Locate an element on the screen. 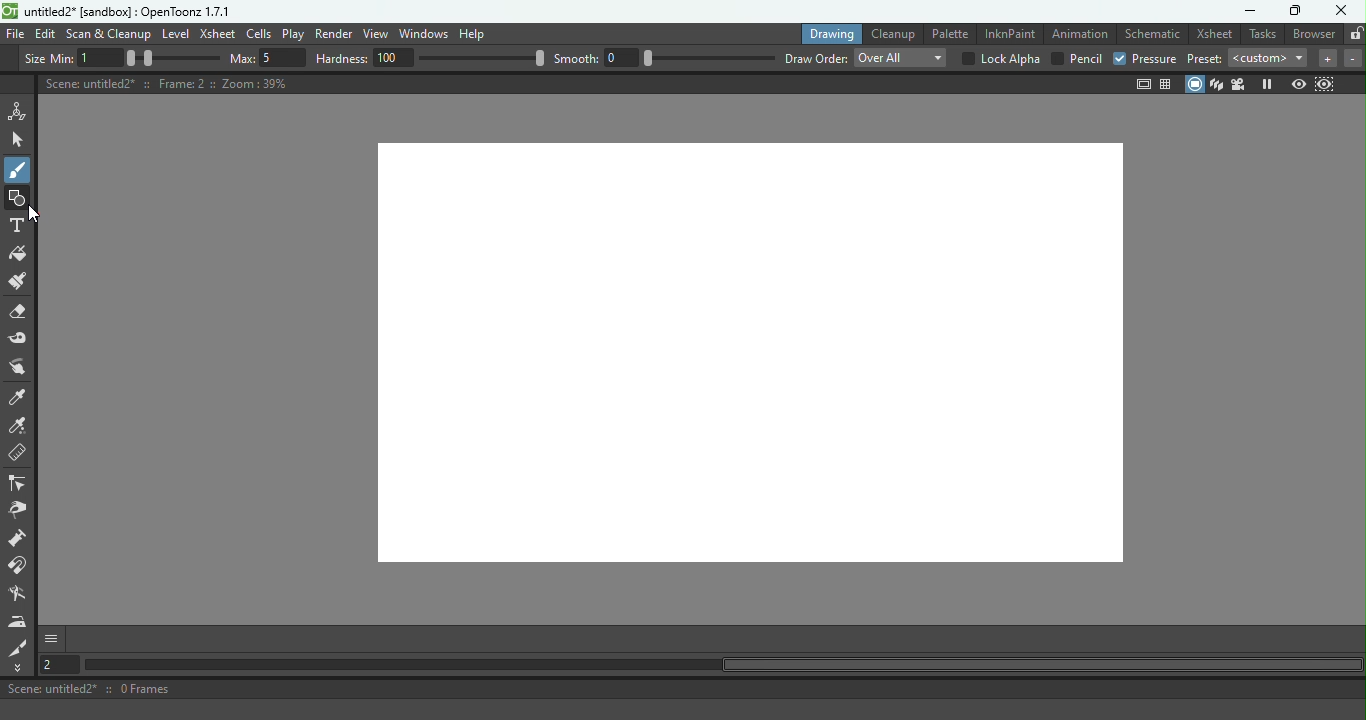 The image size is (1366, 720). Safe area is located at coordinates (1142, 85).